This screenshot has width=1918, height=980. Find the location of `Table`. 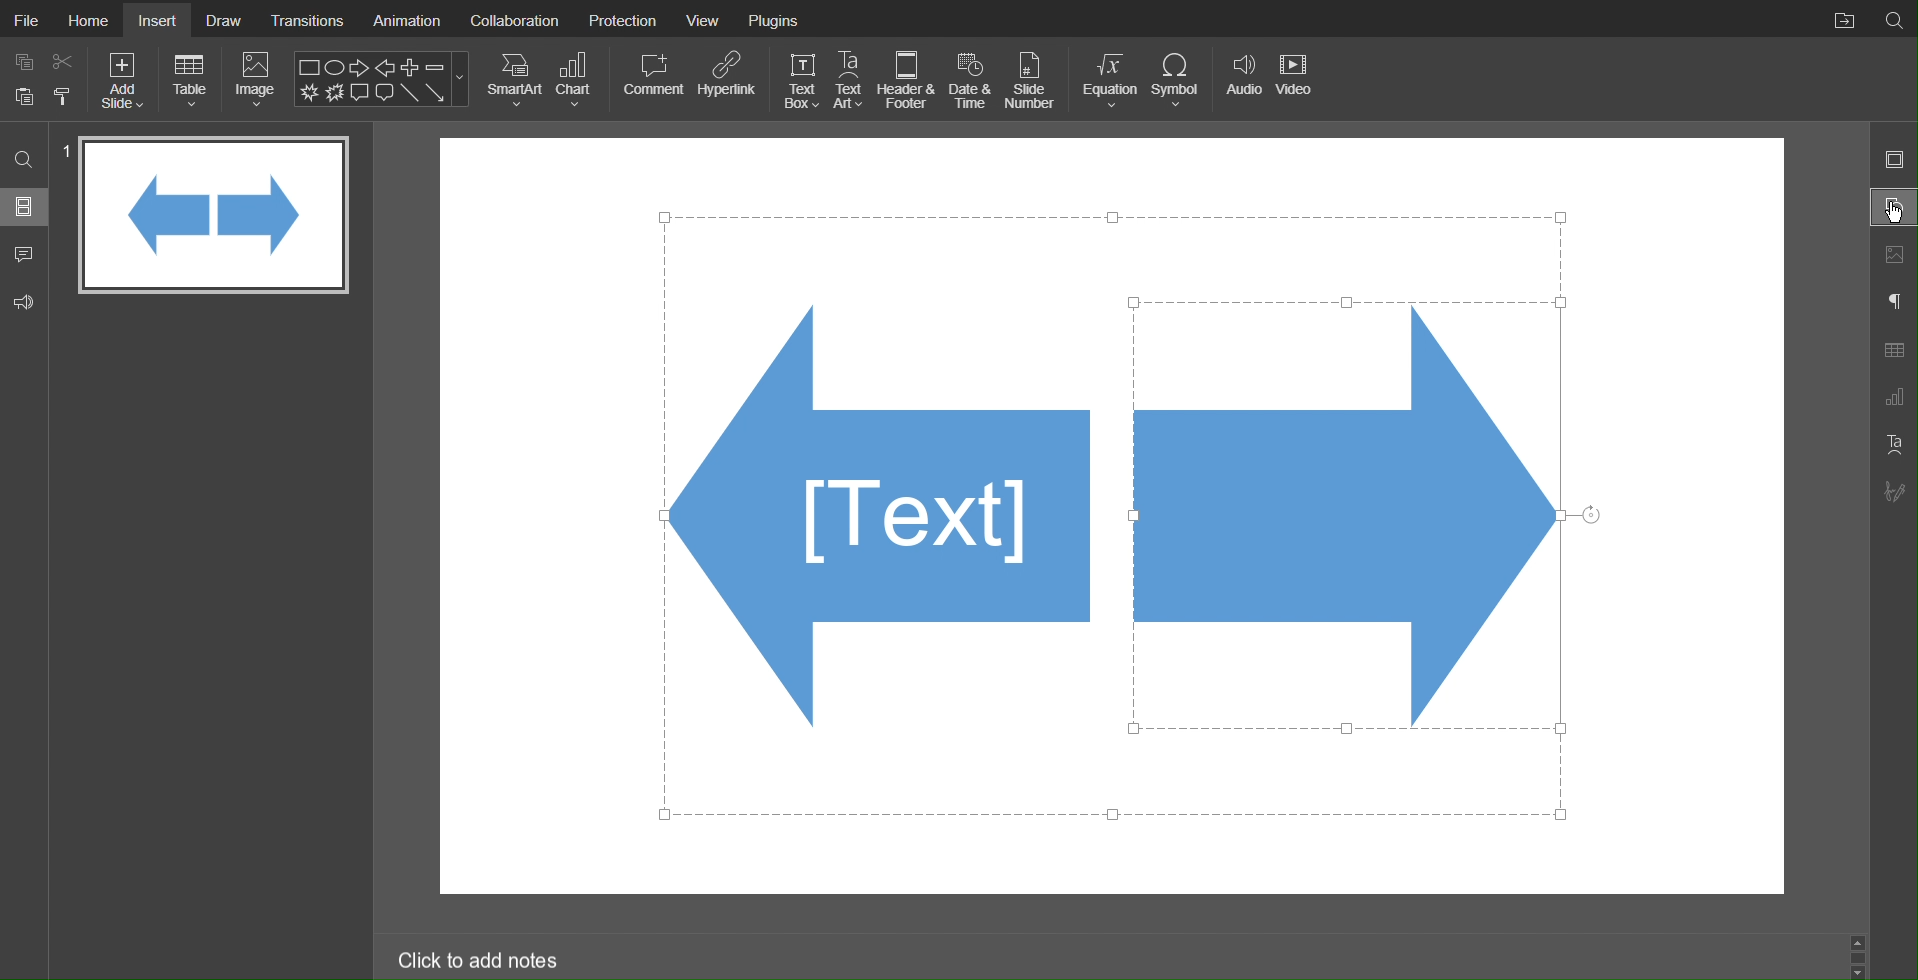

Table is located at coordinates (191, 80).